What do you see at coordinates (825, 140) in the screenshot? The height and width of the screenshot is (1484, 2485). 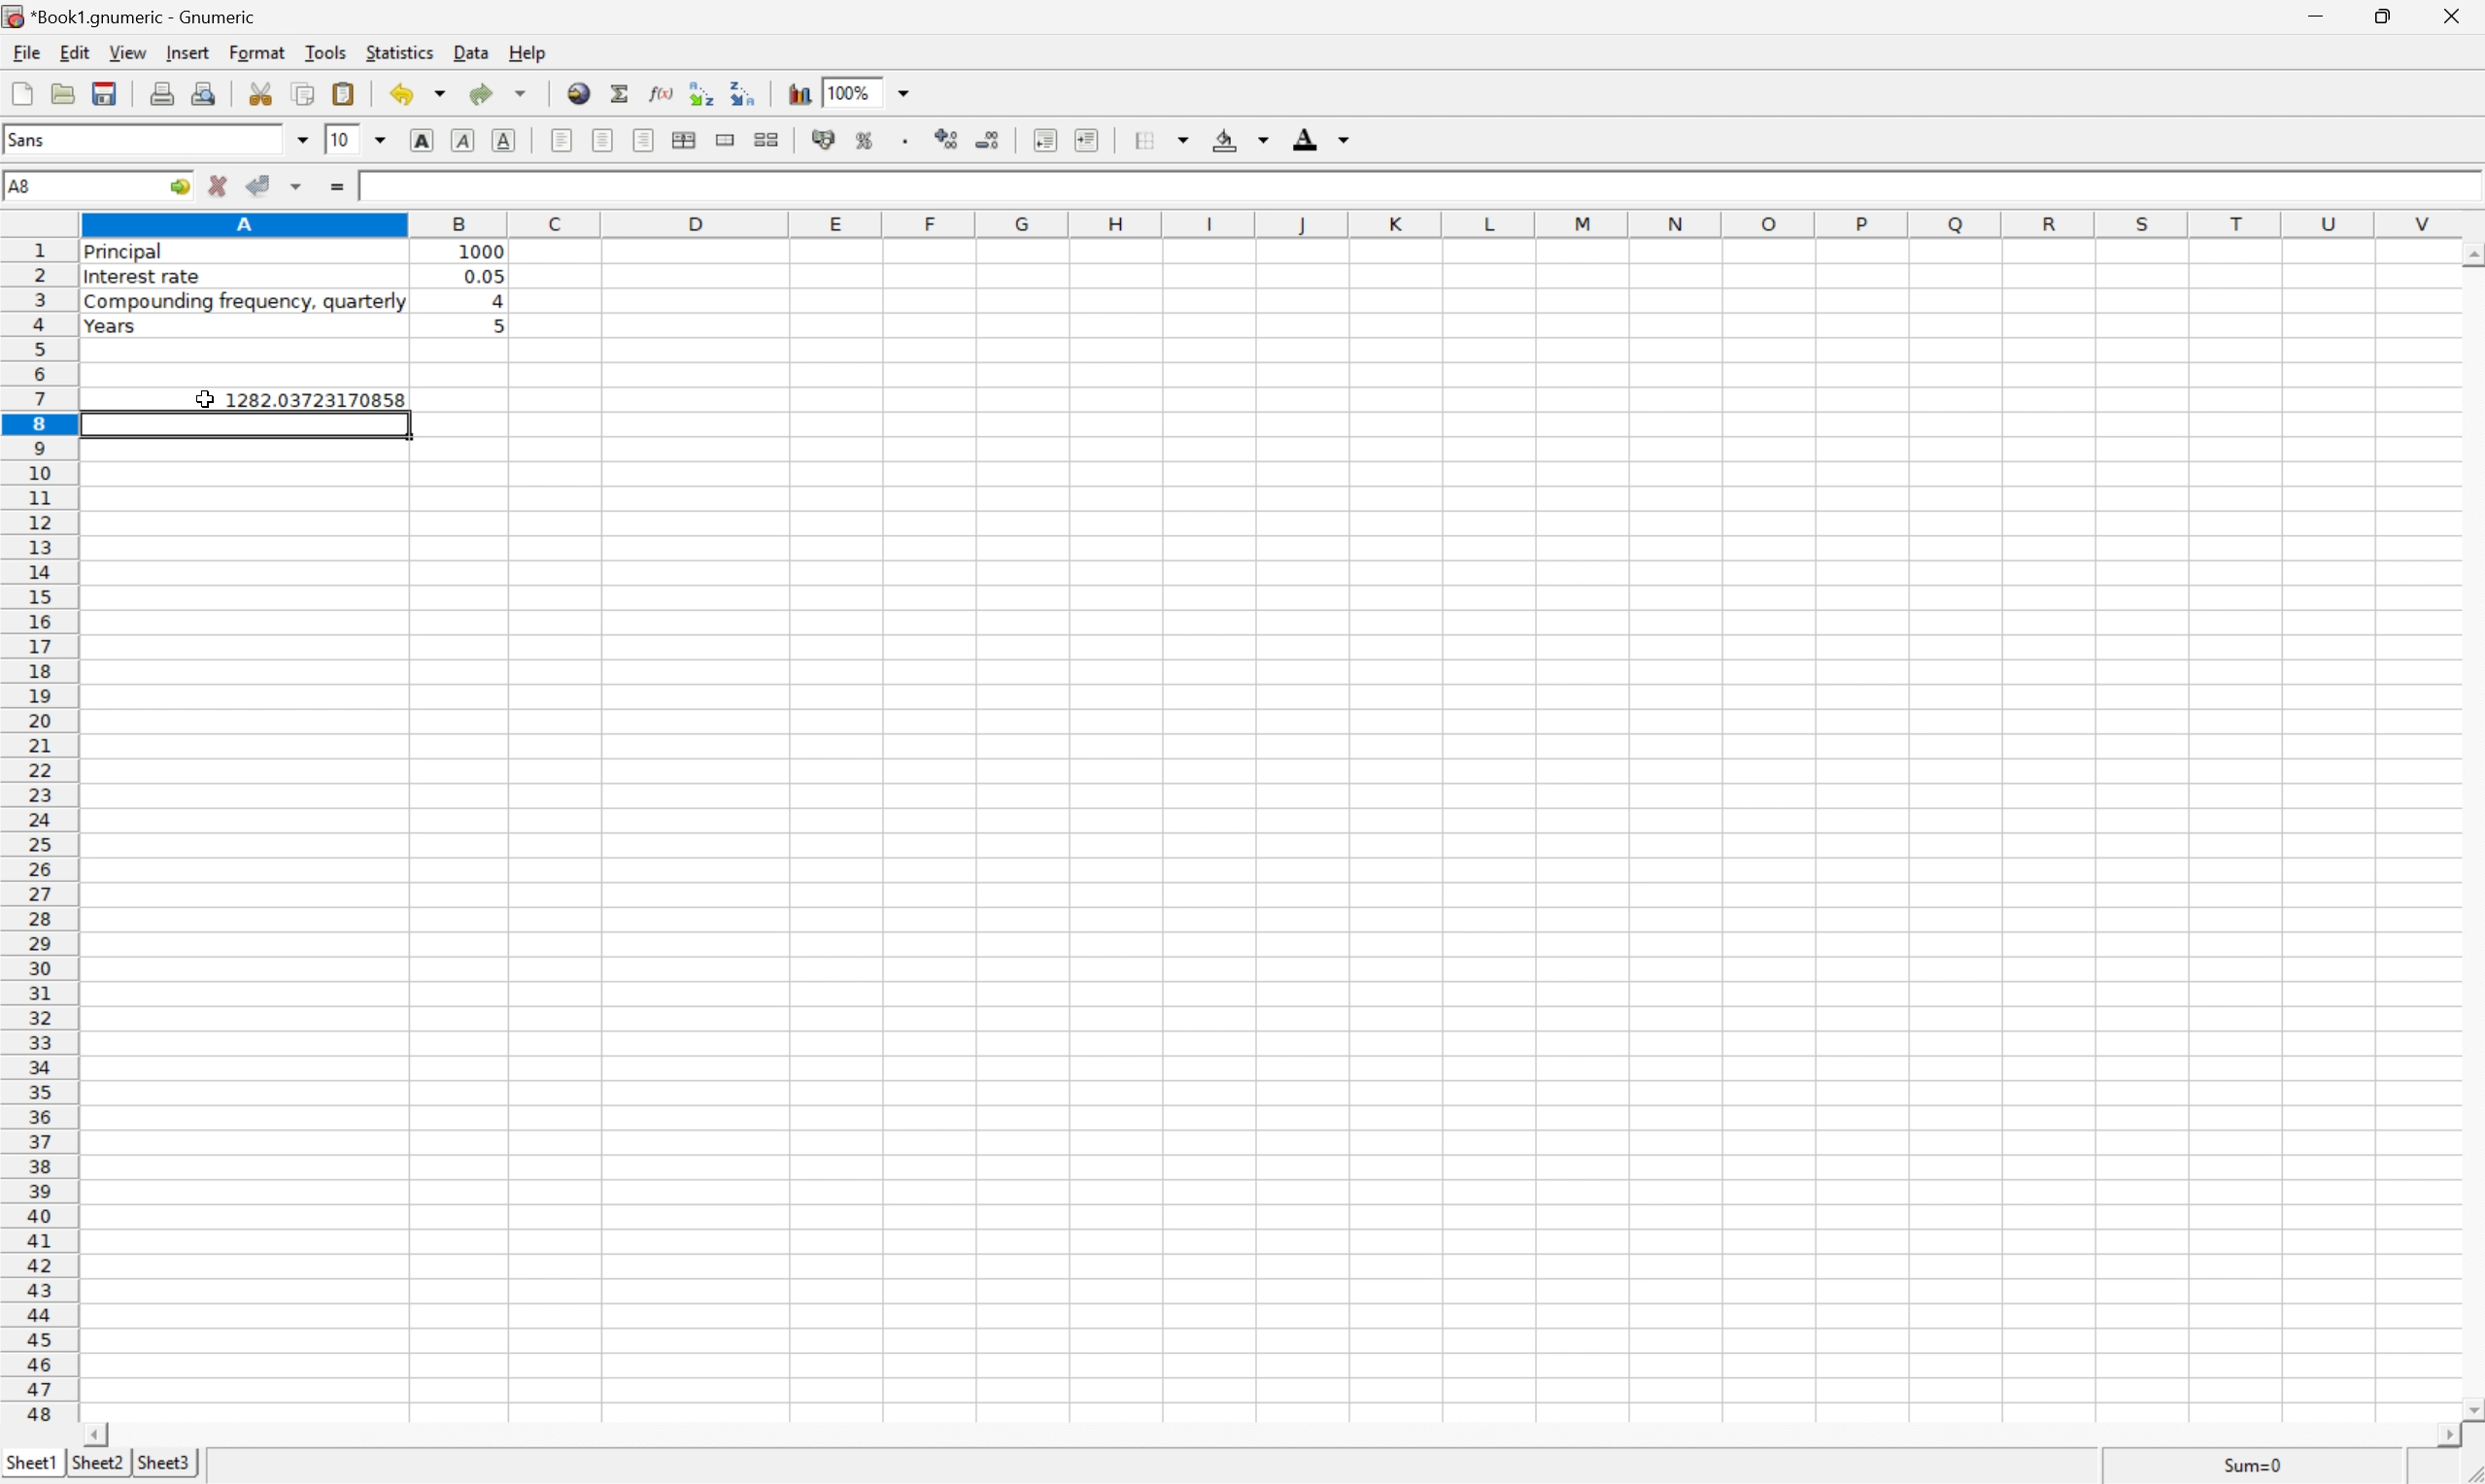 I see `format selection as accounting` at bounding box center [825, 140].